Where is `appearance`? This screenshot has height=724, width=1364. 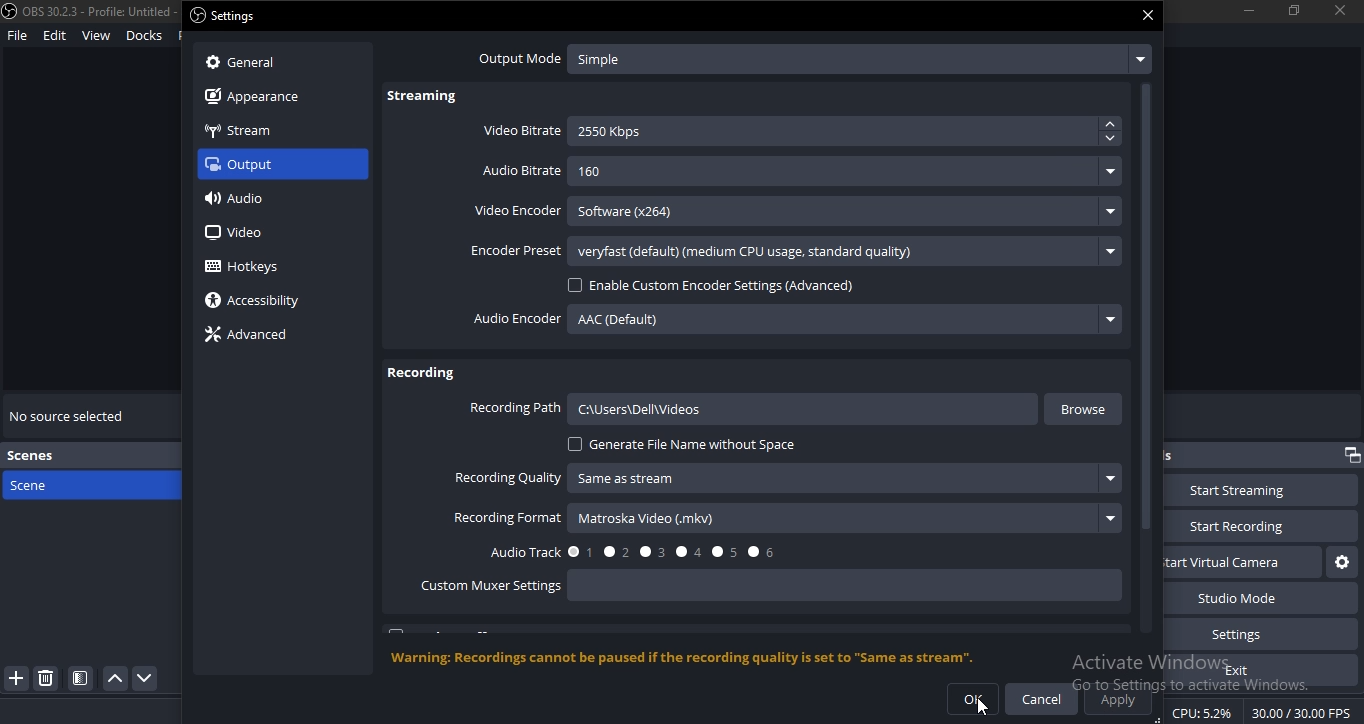
appearance is located at coordinates (269, 98).